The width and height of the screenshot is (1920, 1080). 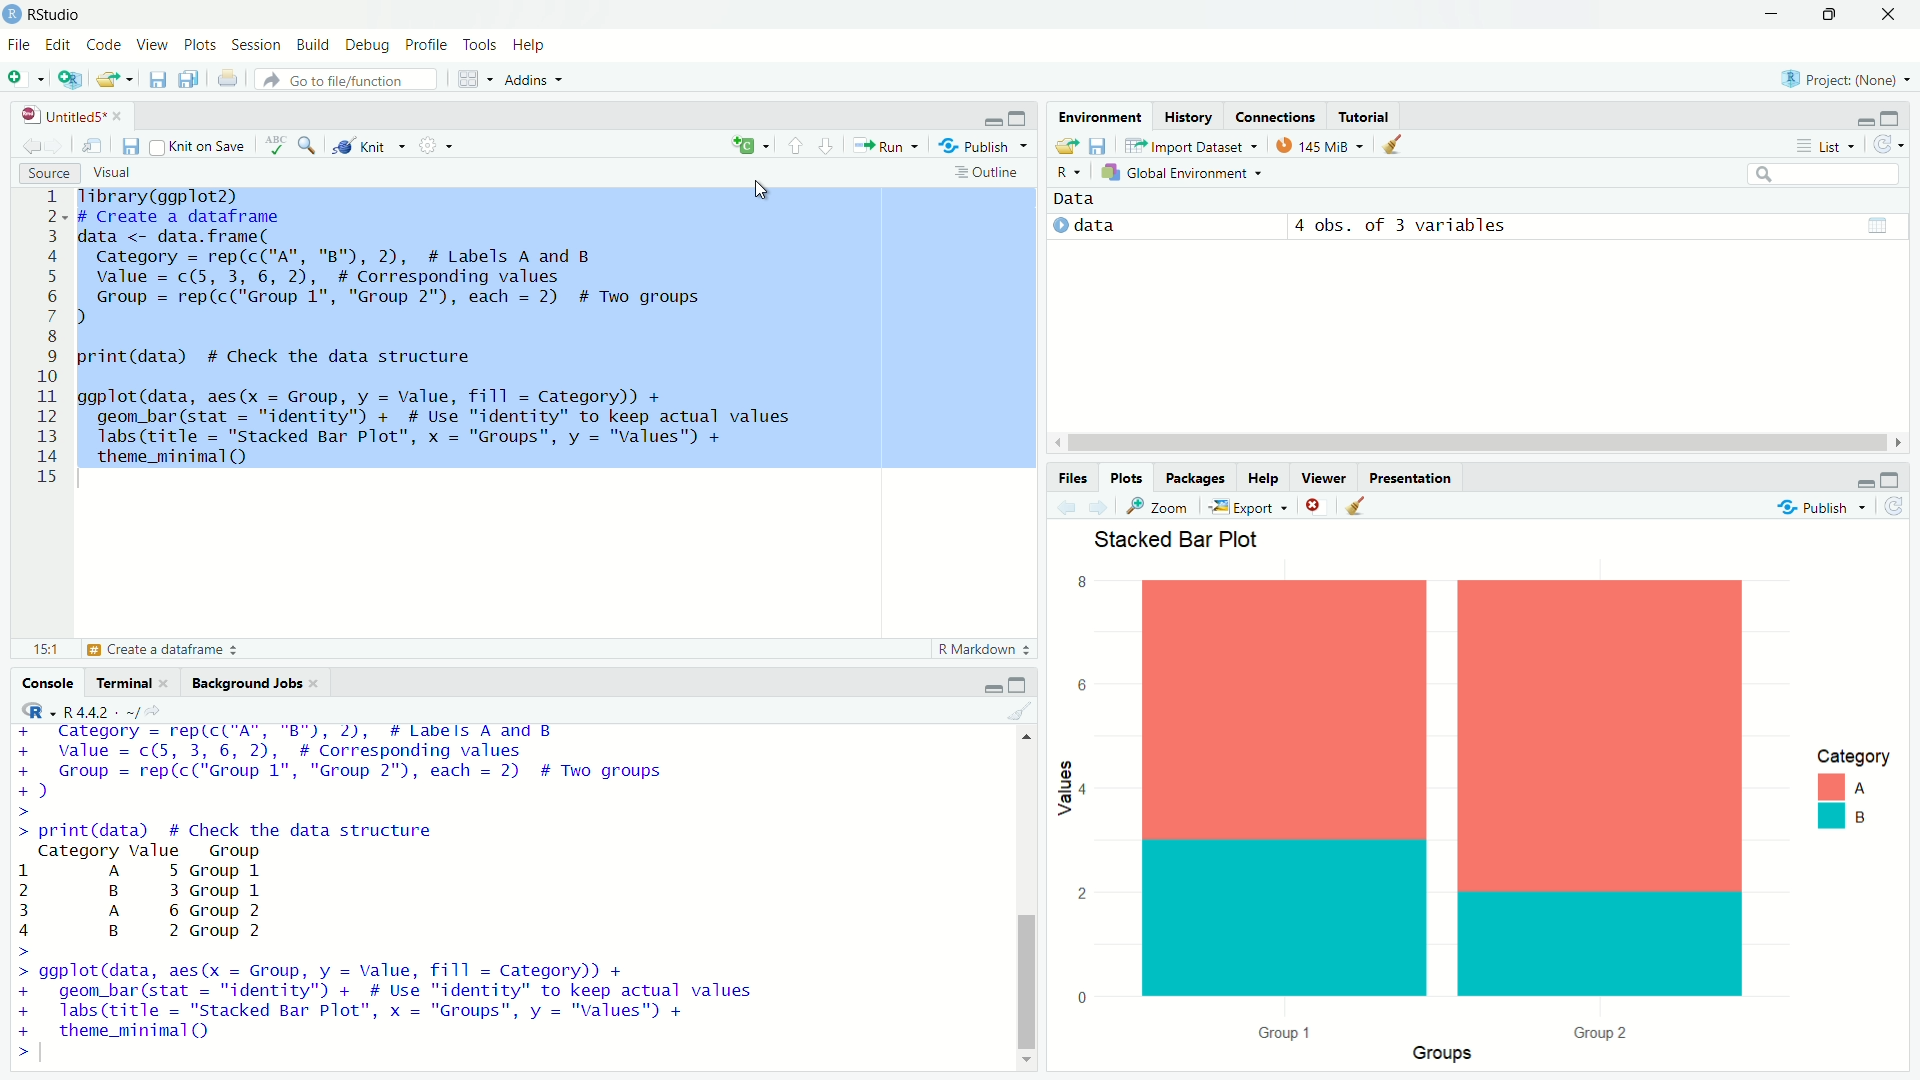 What do you see at coordinates (1891, 143) in the screenshot?
I see `Refresh the list of objects in the environment` at bounding box center [1891, 143].